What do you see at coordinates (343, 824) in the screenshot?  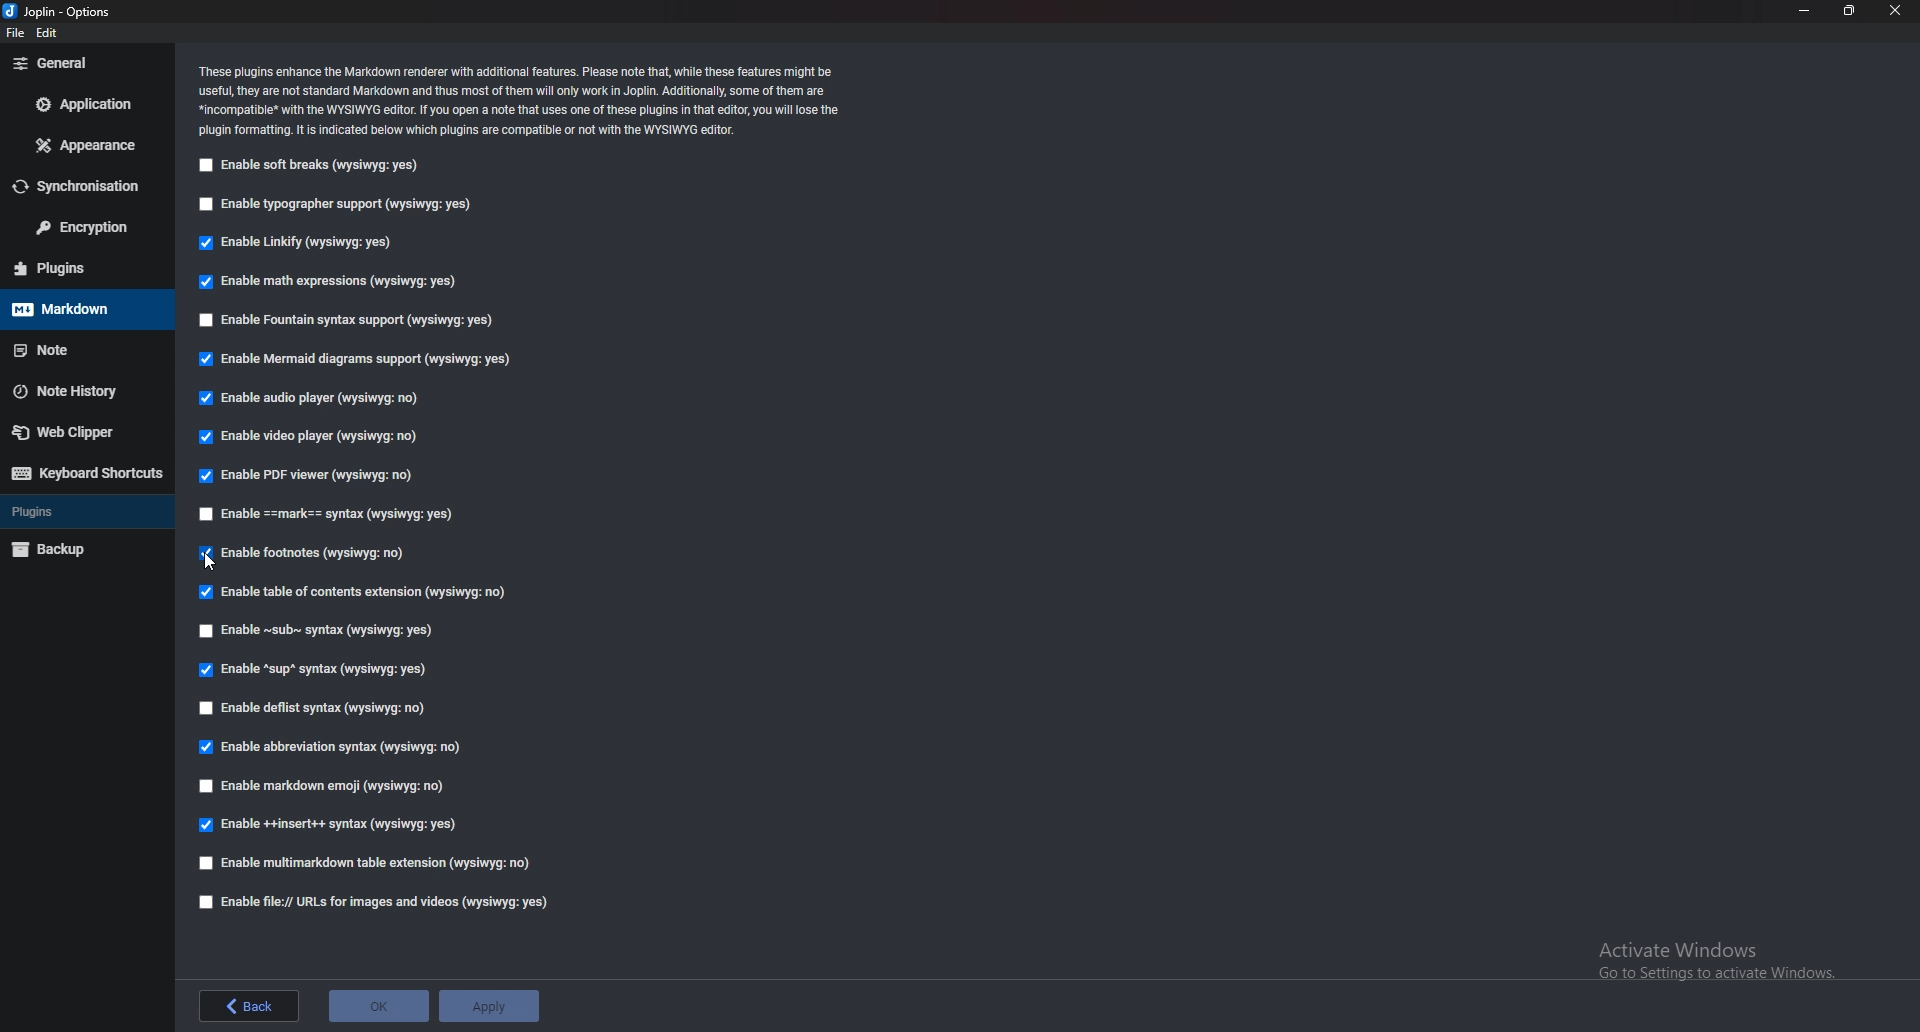 I see `Enable insert syntax` at bounding box center [343, 824].